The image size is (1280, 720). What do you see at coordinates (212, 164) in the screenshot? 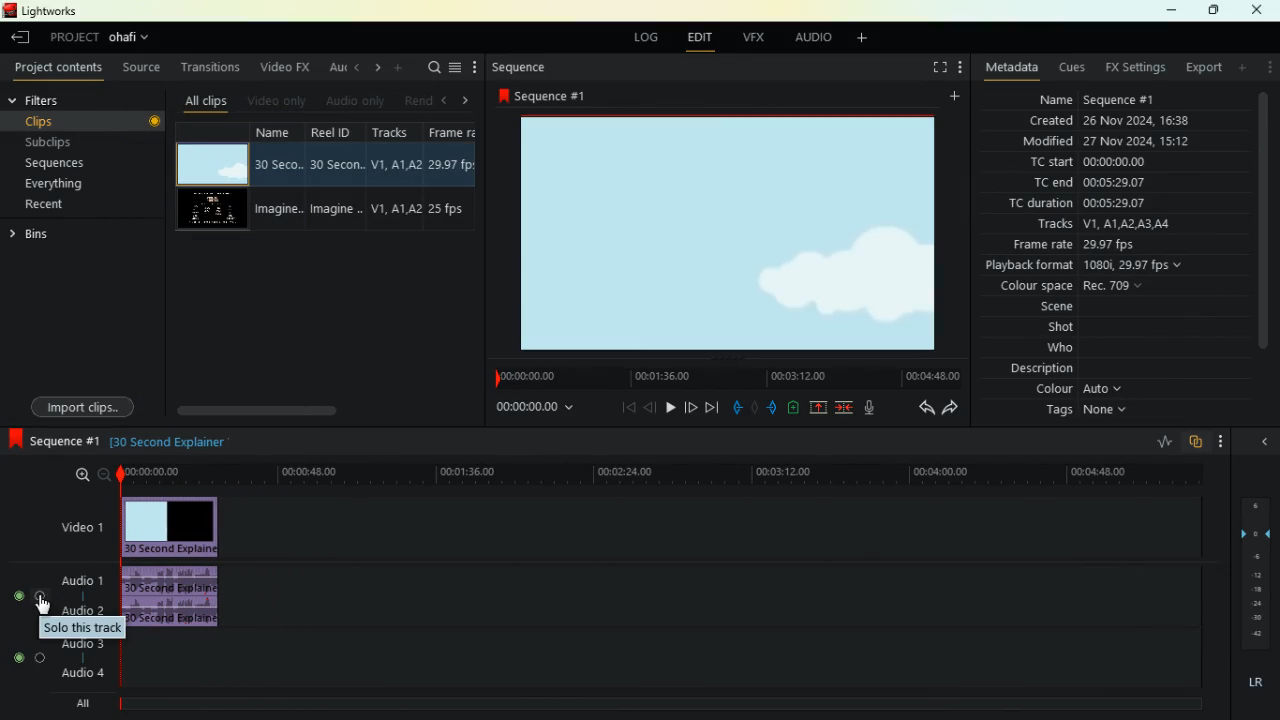
I see `video` at bounding box center [212, 164].